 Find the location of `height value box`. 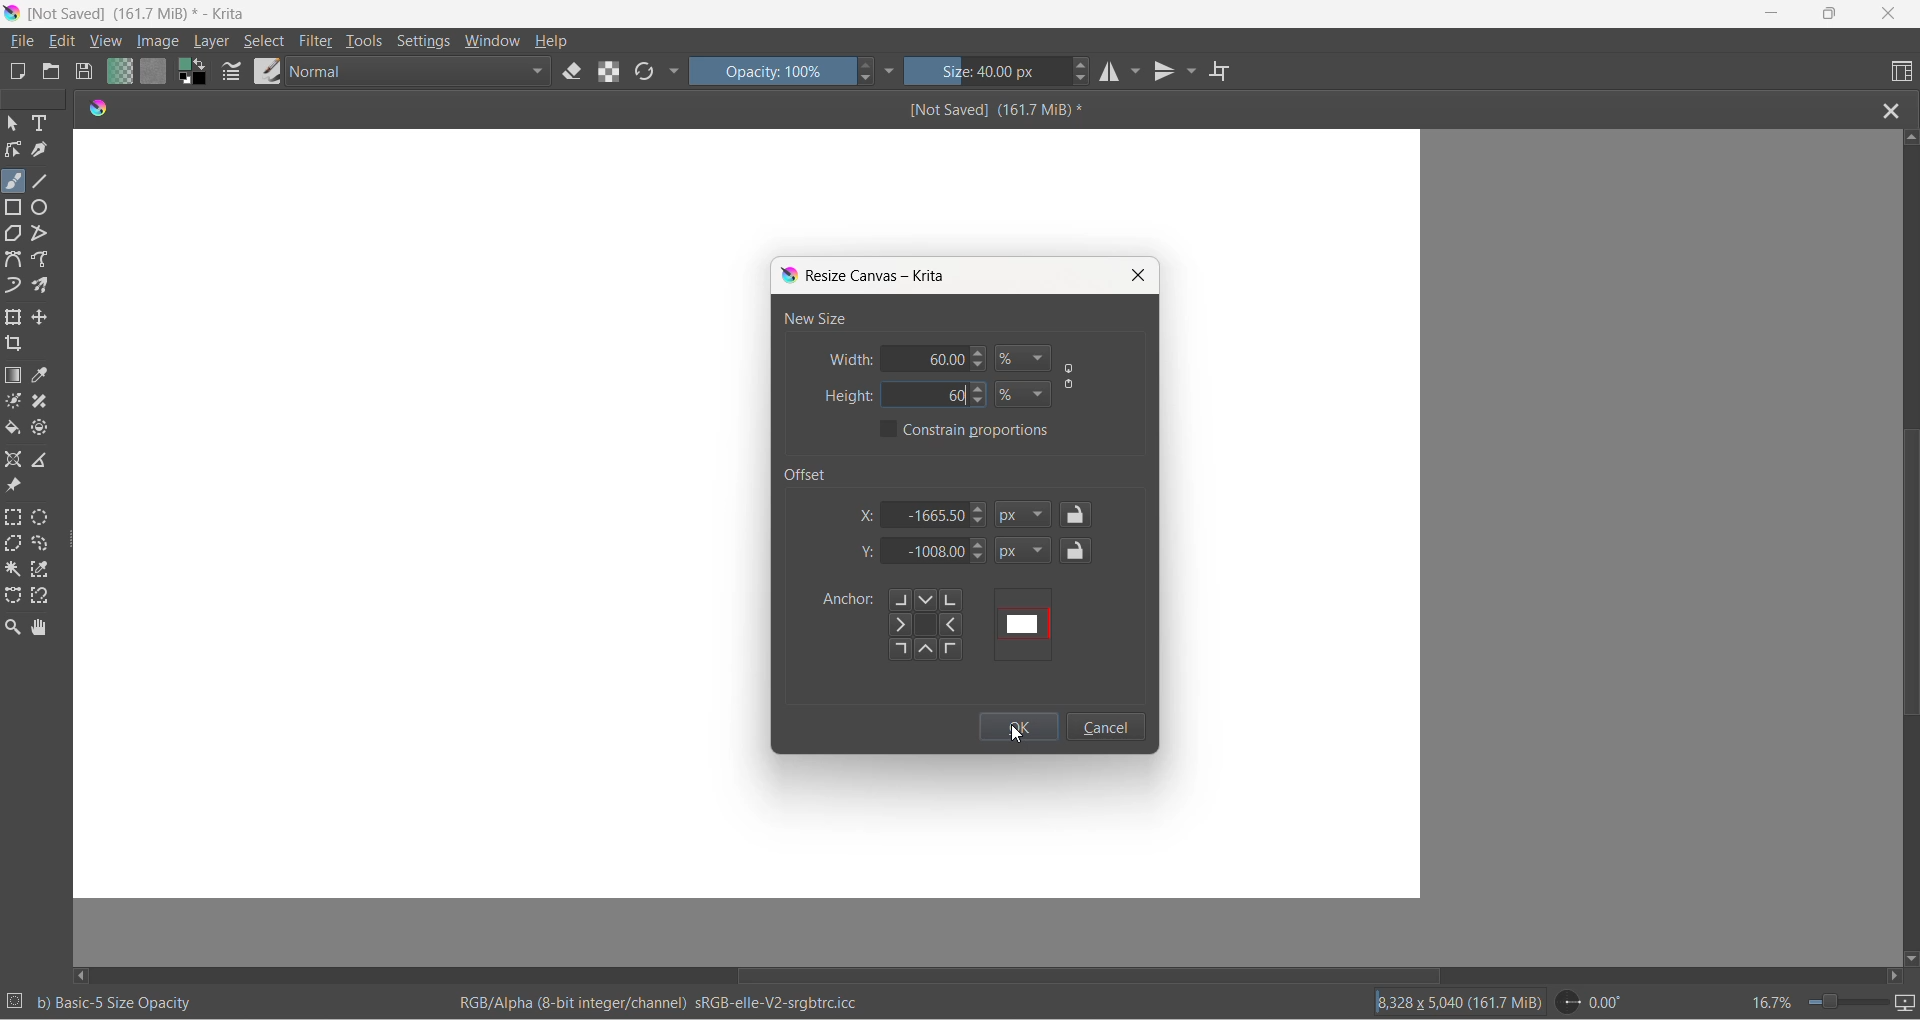

height value box is located at coordinates (903, 396).